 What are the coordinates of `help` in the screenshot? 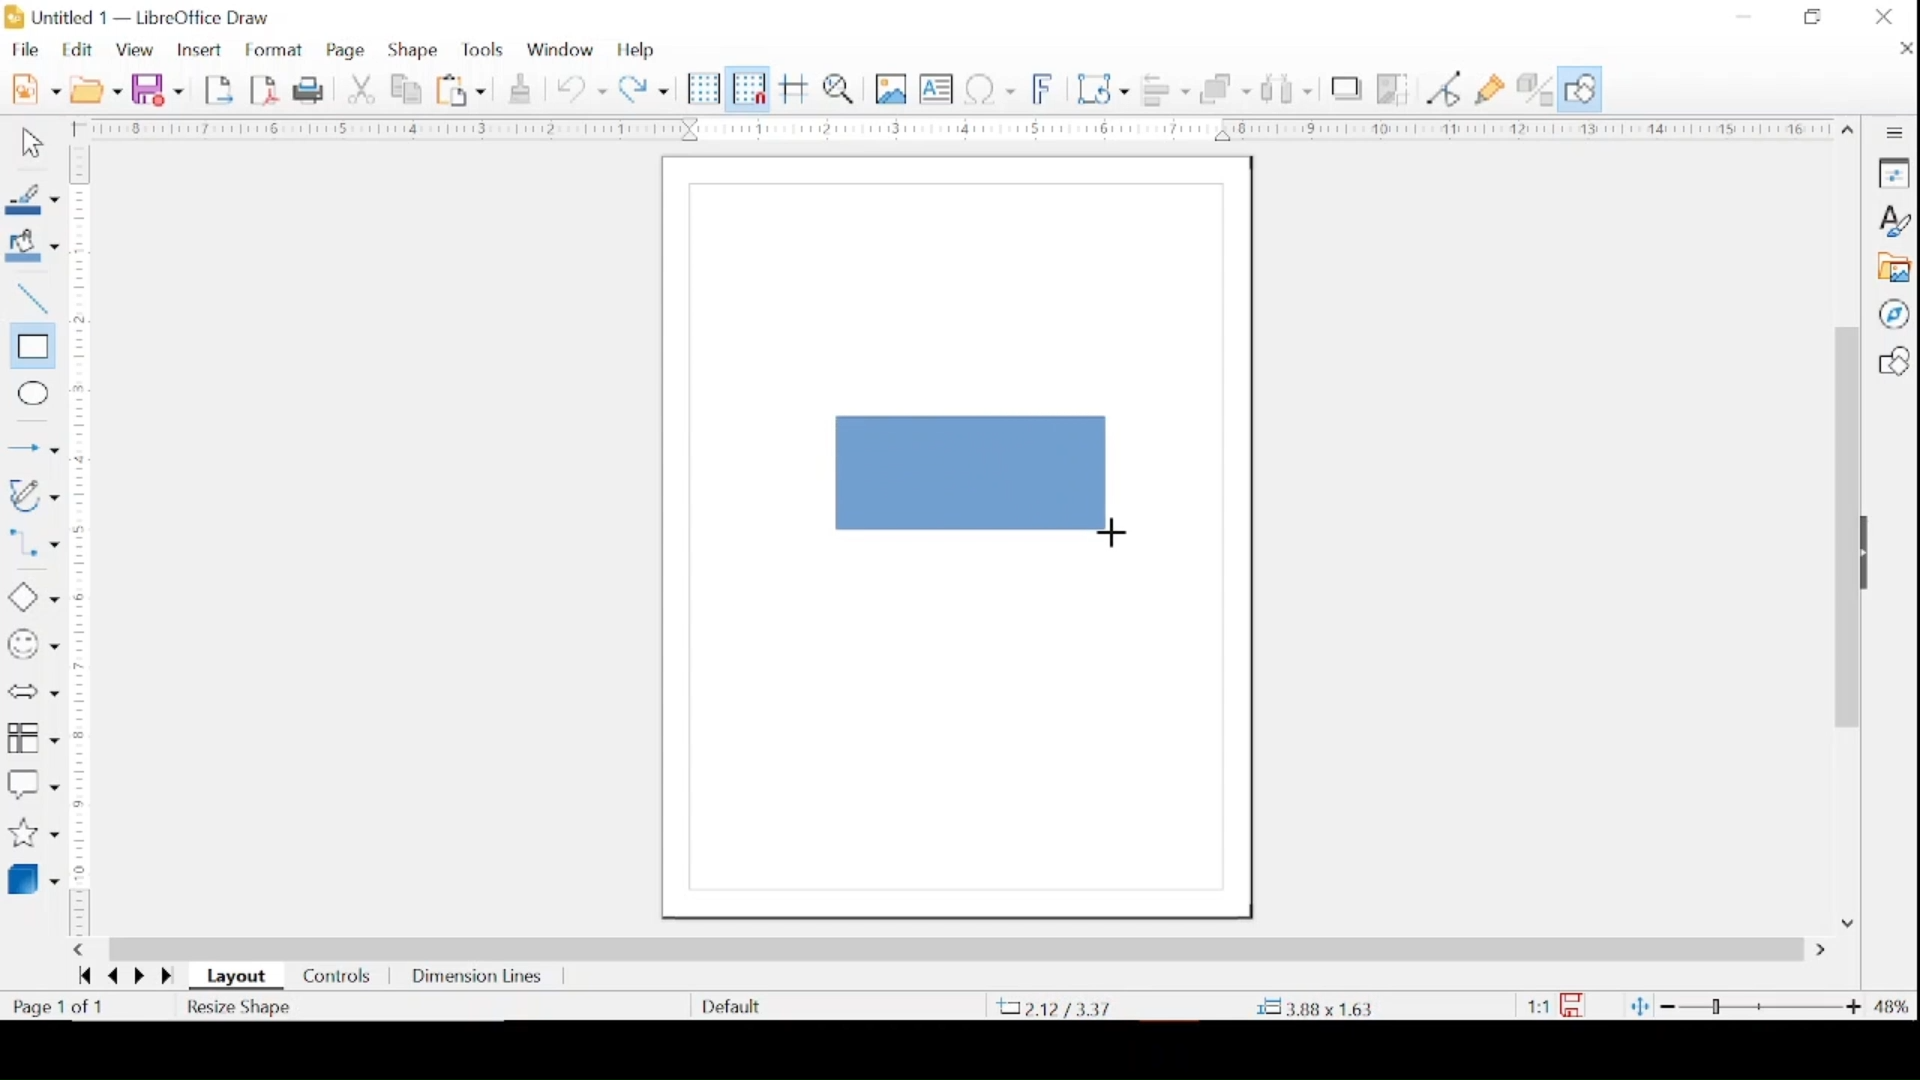 It's located at (638, 50).